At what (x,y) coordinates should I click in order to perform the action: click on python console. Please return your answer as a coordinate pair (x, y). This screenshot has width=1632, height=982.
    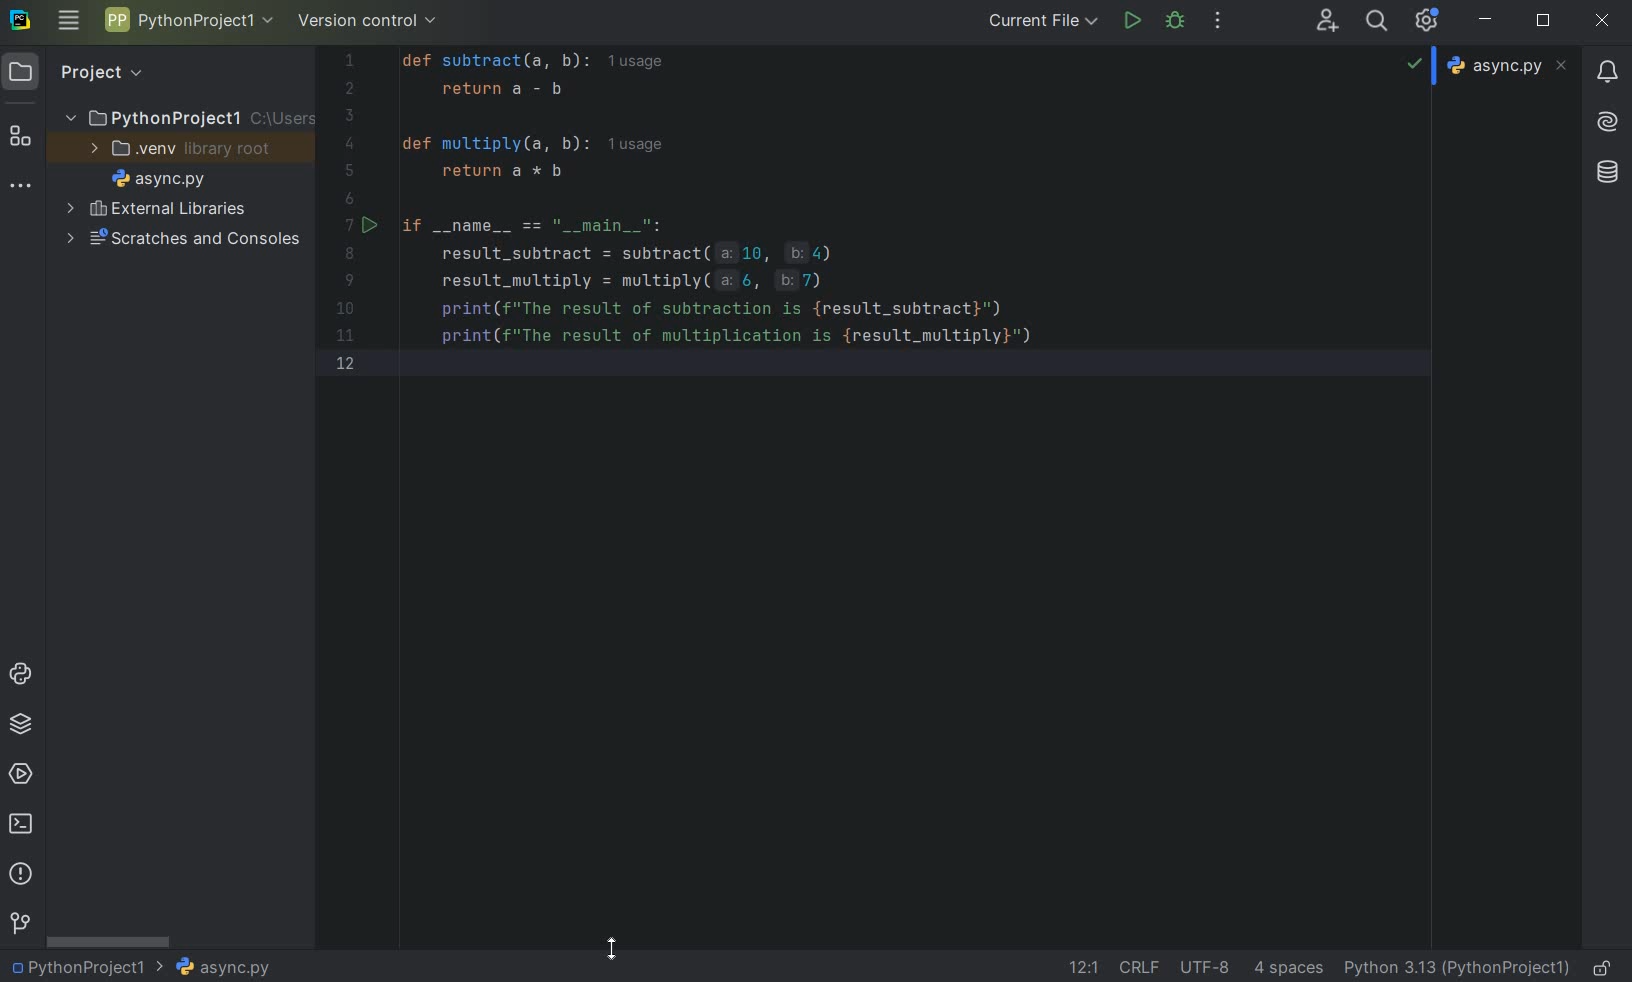
    Looking at the image, I should click on (22, 676).